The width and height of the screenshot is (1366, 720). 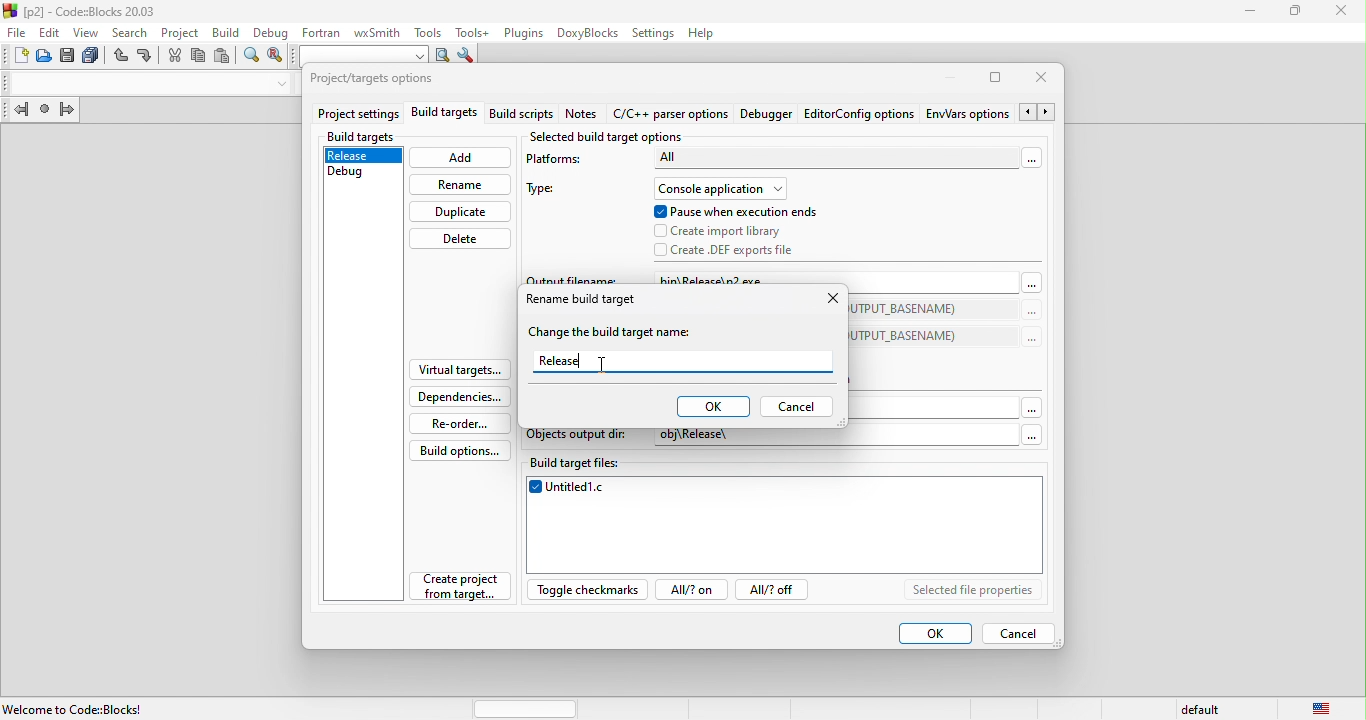 What do you see at coordinates (122, 58) in the screenshot?
I see `undo` at bounding box center [122, 58].